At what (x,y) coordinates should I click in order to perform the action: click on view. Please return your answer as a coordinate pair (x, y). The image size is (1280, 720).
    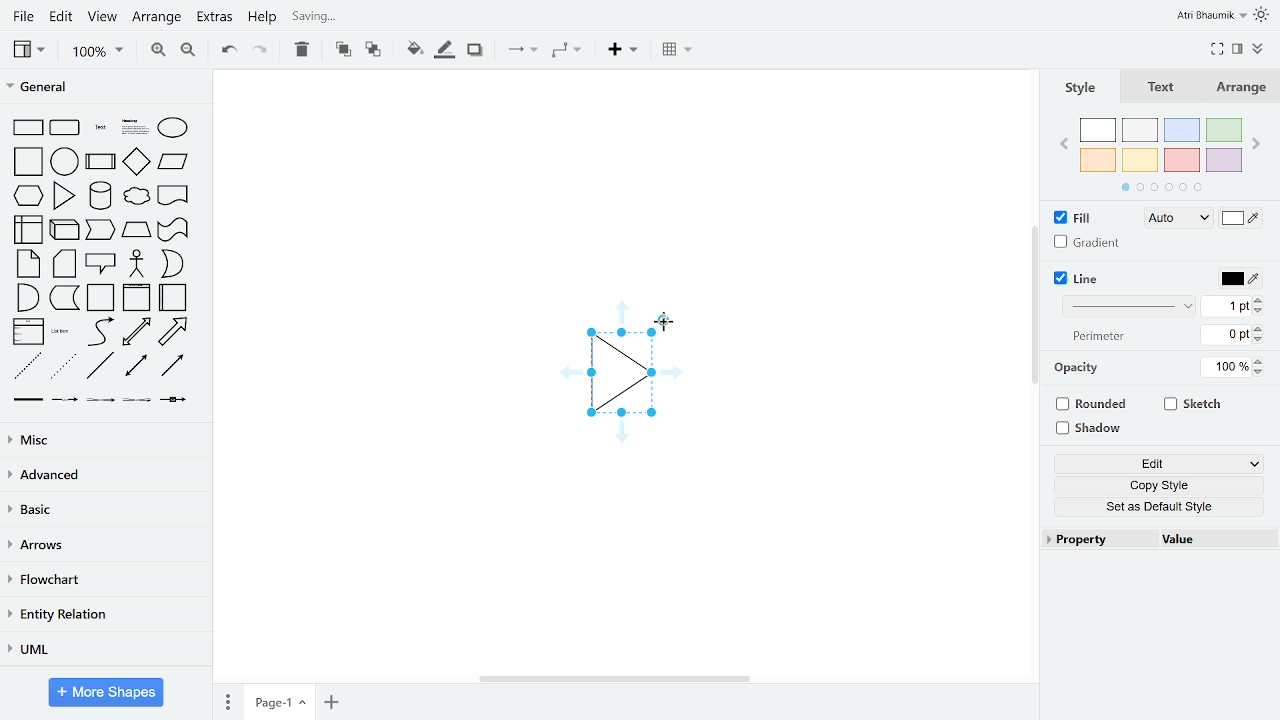
    Looking at the image, I should click on (28, 49).